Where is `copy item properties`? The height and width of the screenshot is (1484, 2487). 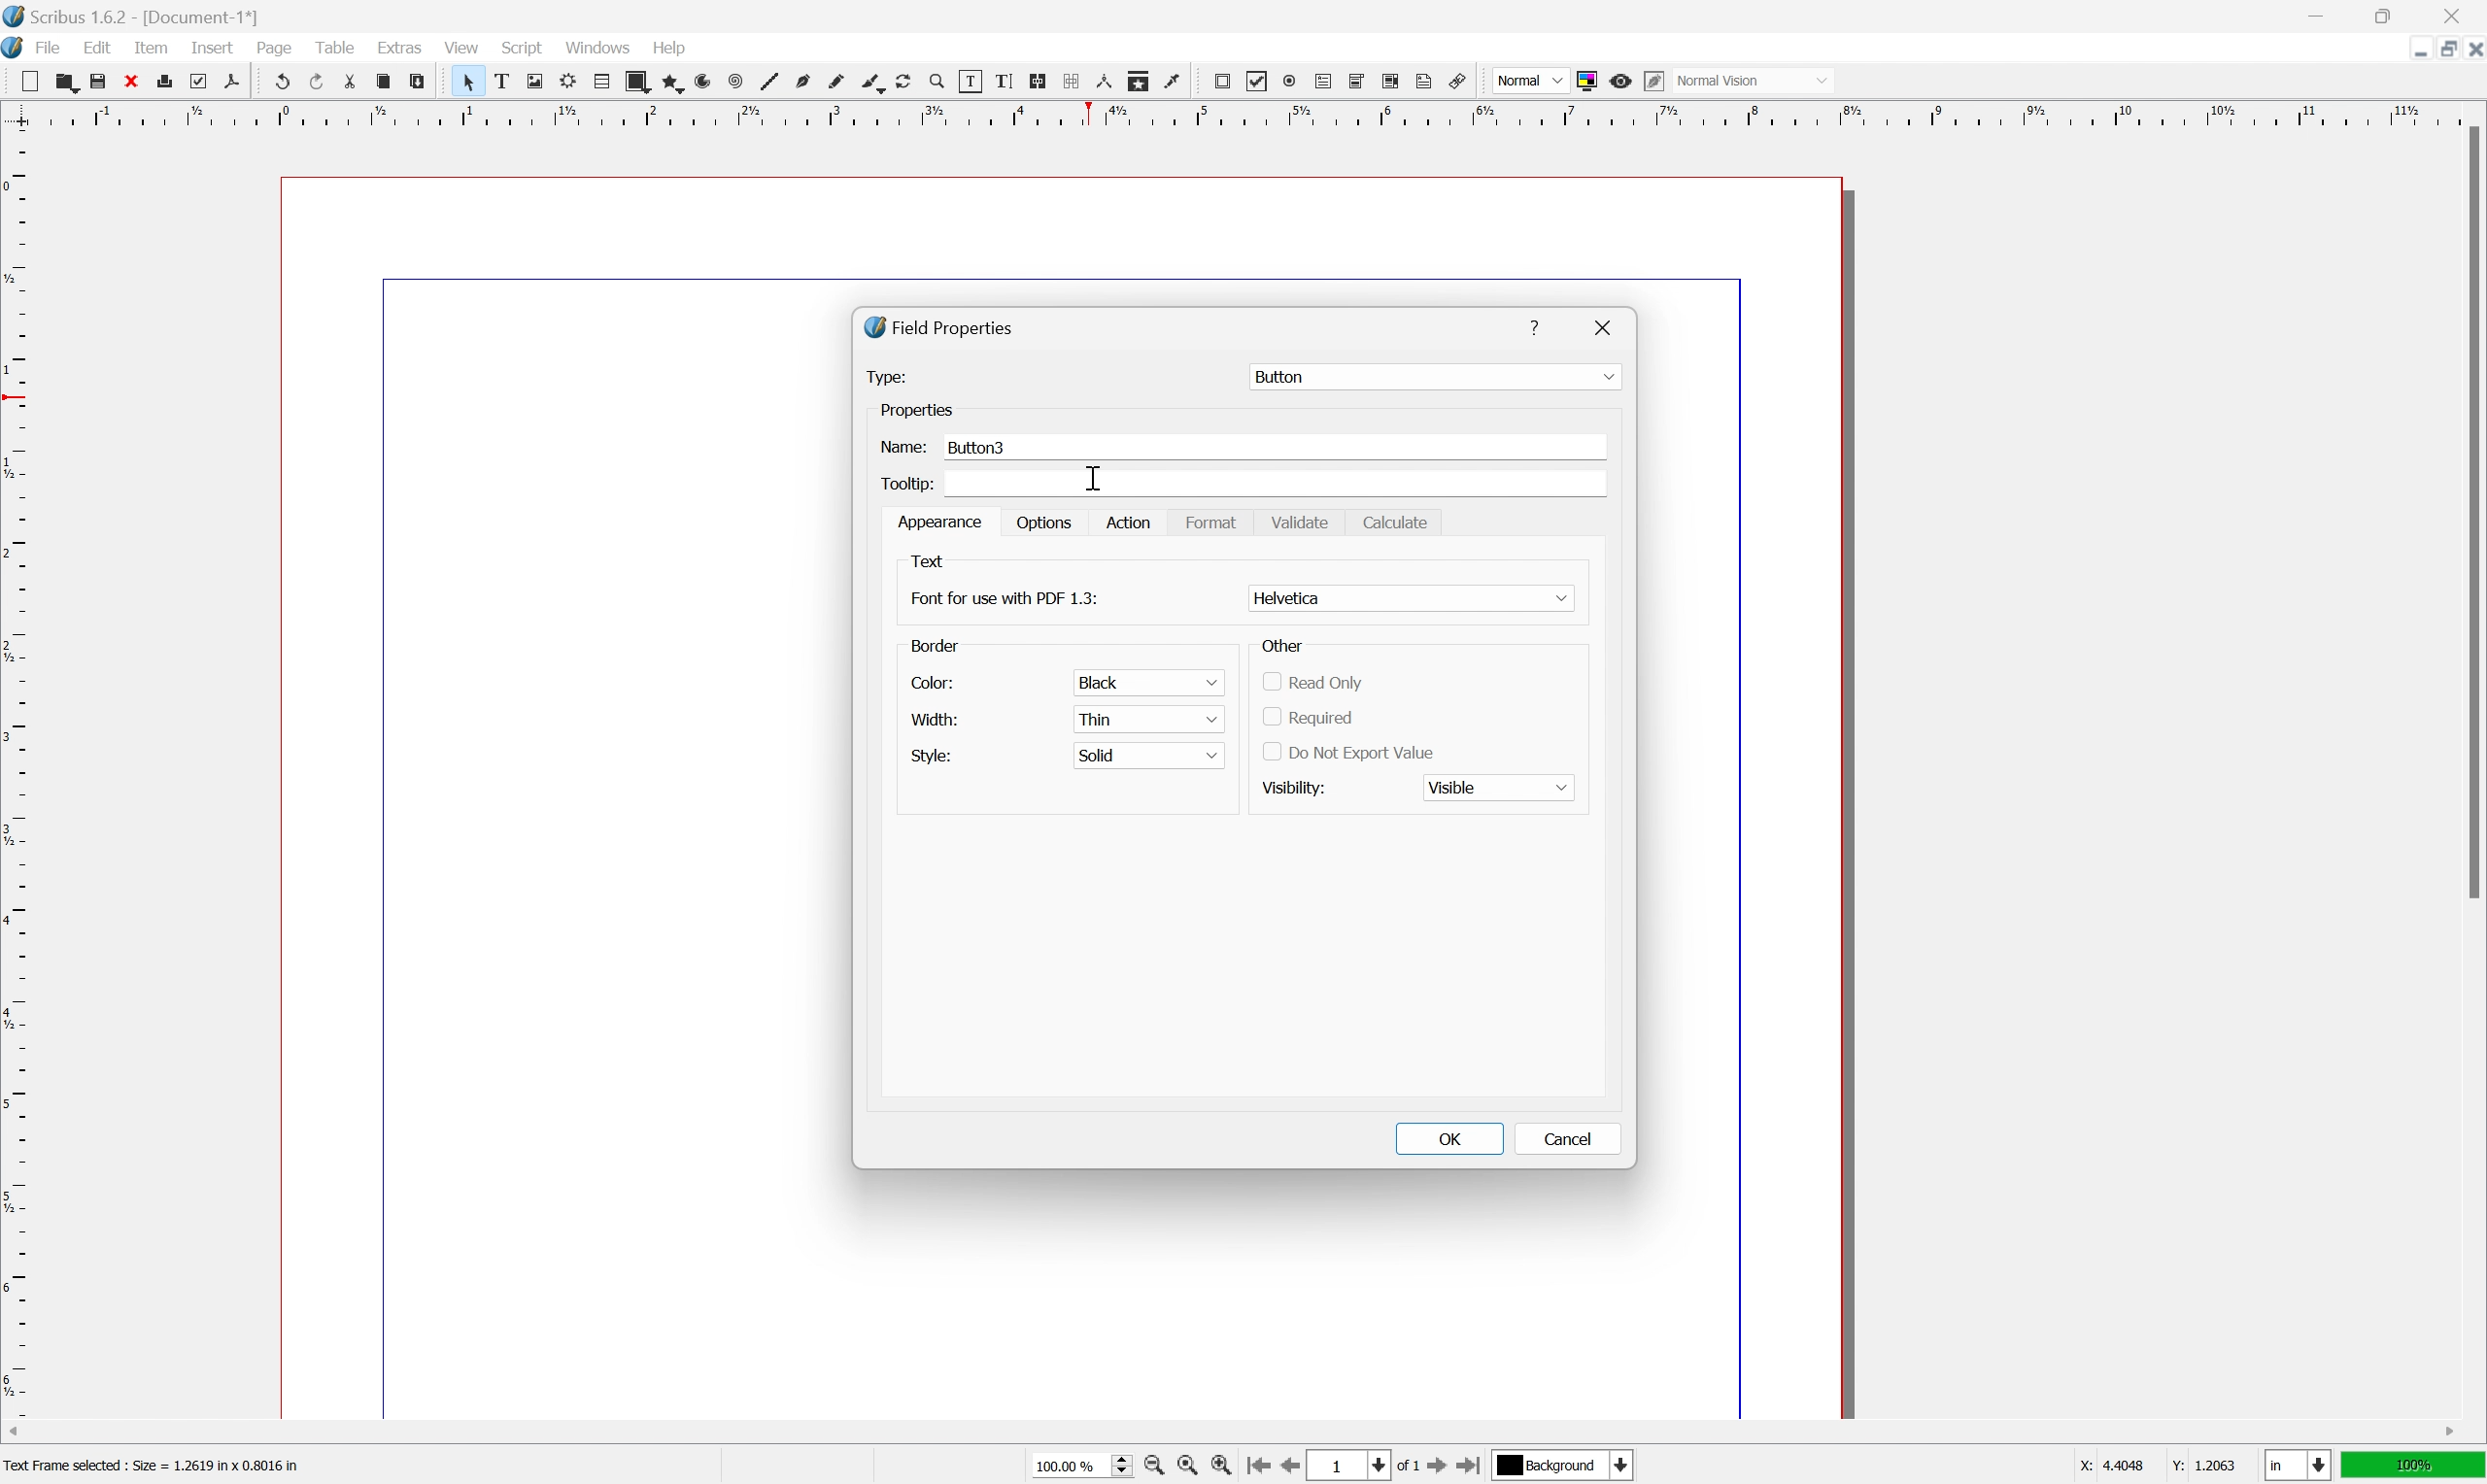
copy item properties is located at coordinates (1140, 82).